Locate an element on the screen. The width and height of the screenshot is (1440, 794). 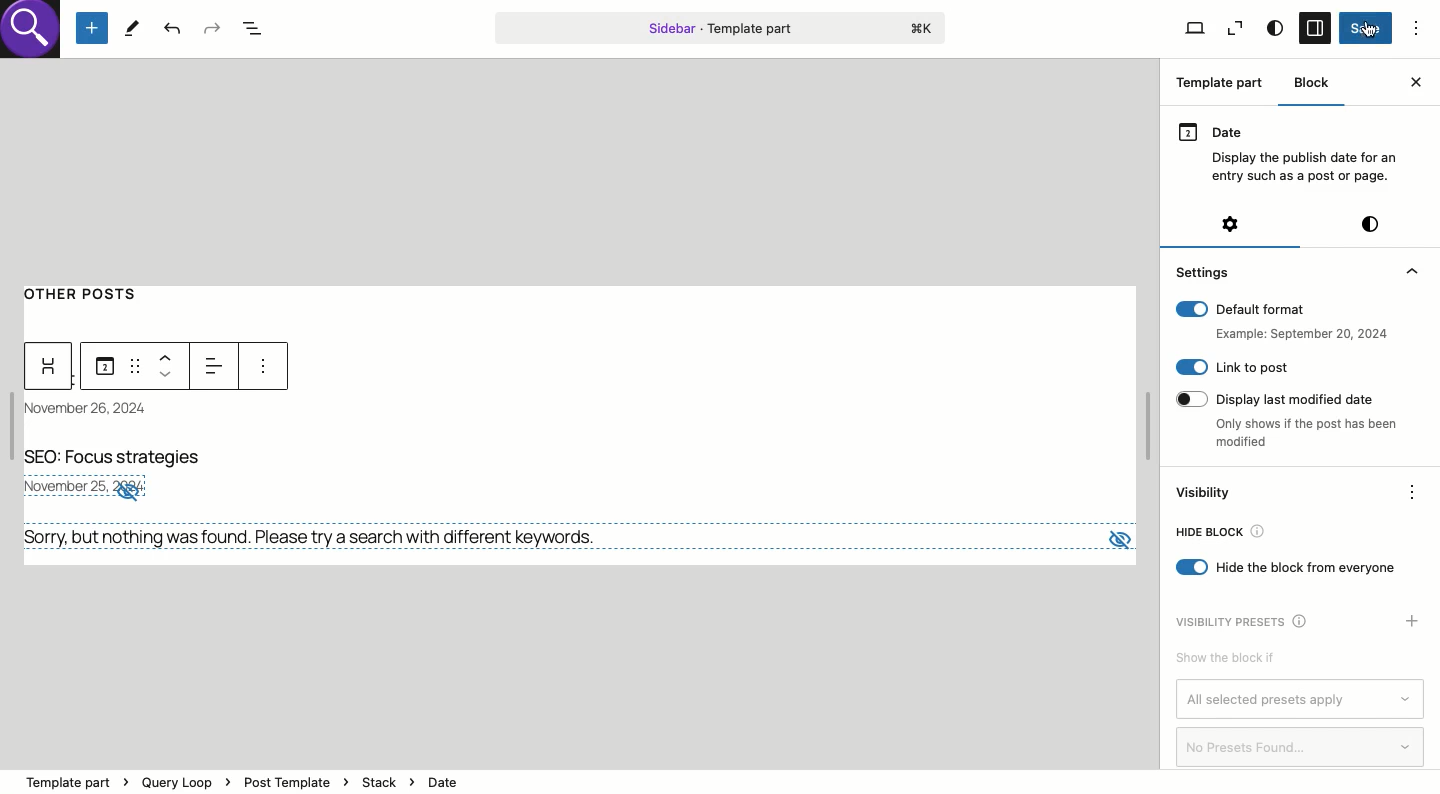
Style is located at coordinates (1370, 224).